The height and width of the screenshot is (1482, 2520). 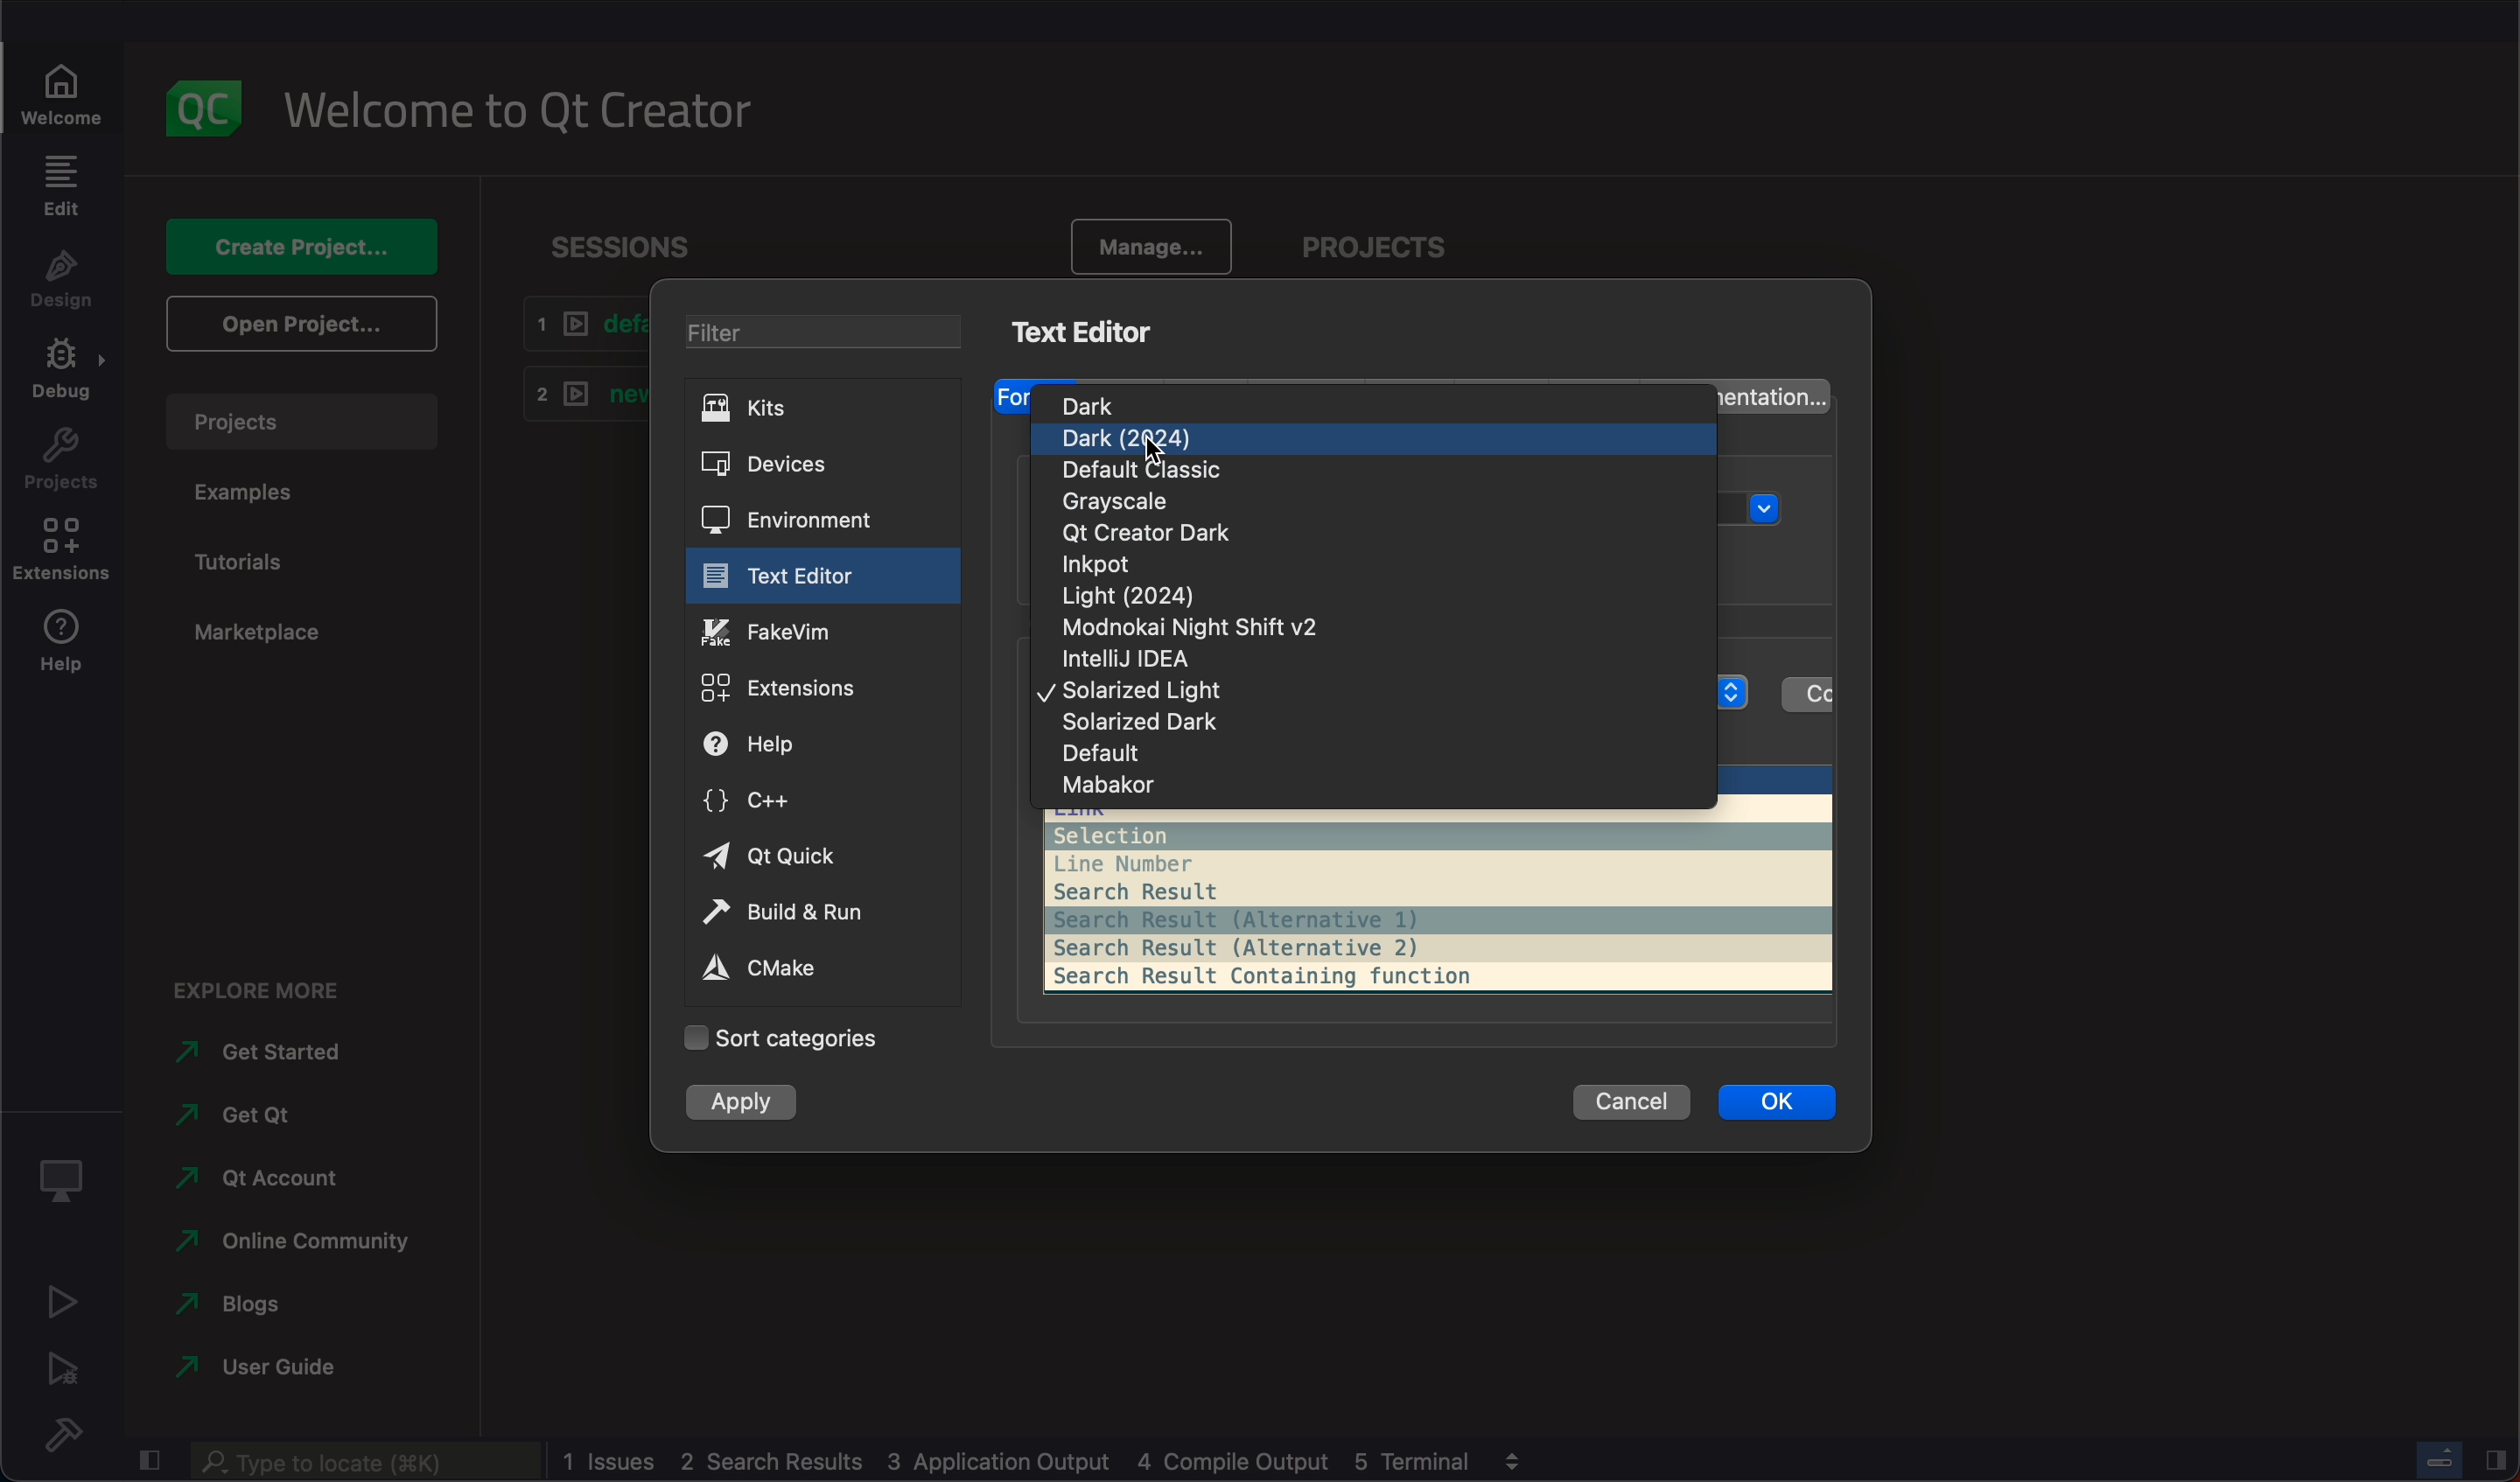 What do you see at coordinates (823, 465) in the screenshot?
I see `devices` at bounding box center [823, 465].